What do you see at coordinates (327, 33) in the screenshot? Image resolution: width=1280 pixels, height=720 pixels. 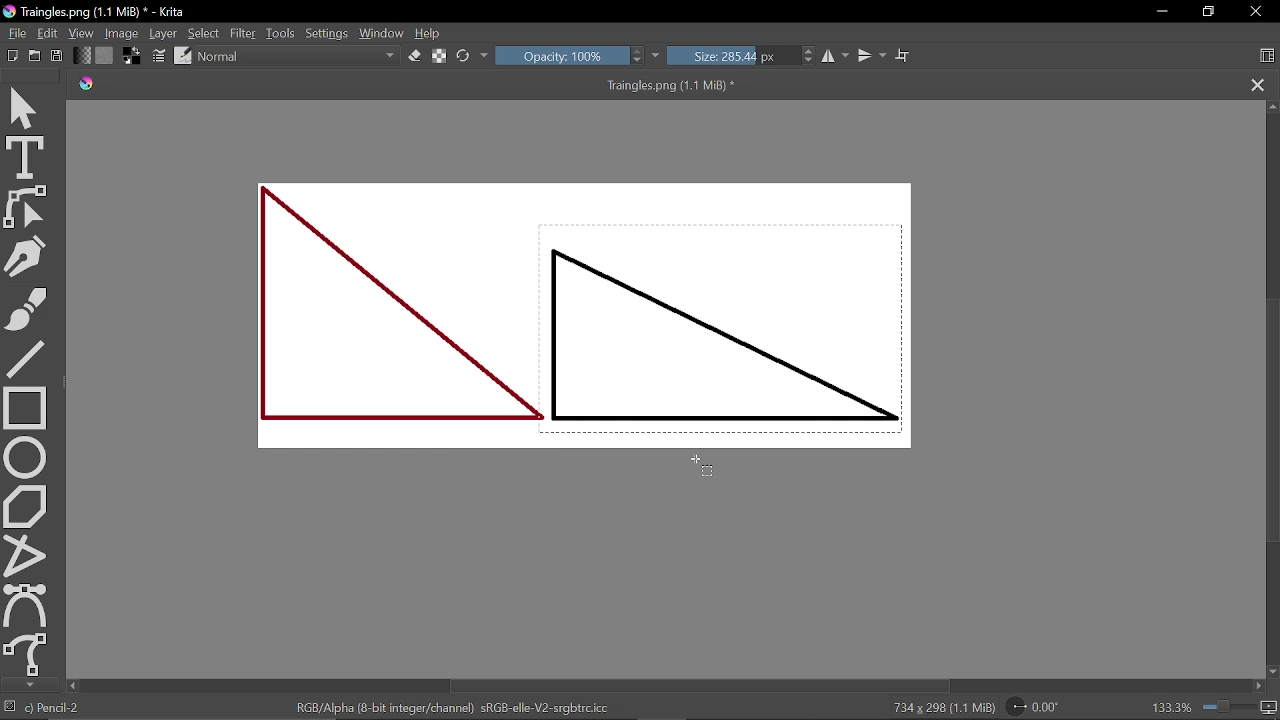 I see `Settings` at bounding box center [327, 33].